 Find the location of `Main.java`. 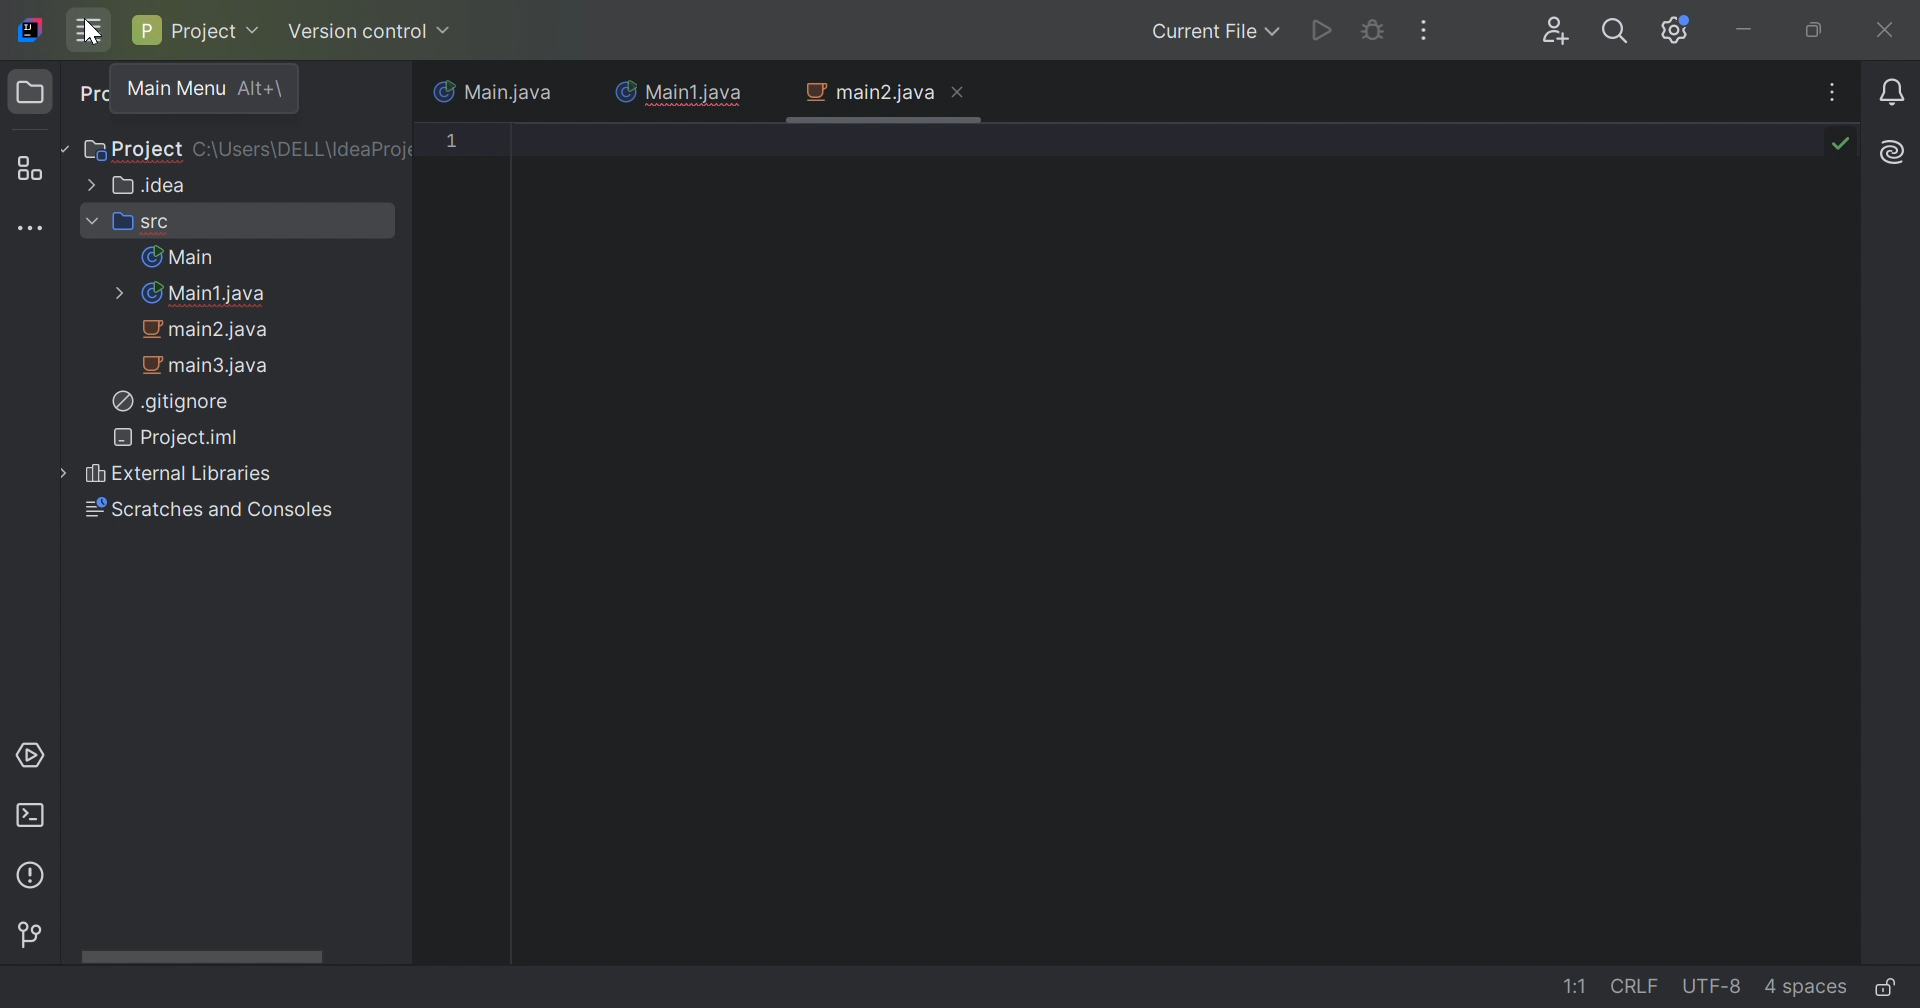

Main.java is located at coordinates (491, 89).